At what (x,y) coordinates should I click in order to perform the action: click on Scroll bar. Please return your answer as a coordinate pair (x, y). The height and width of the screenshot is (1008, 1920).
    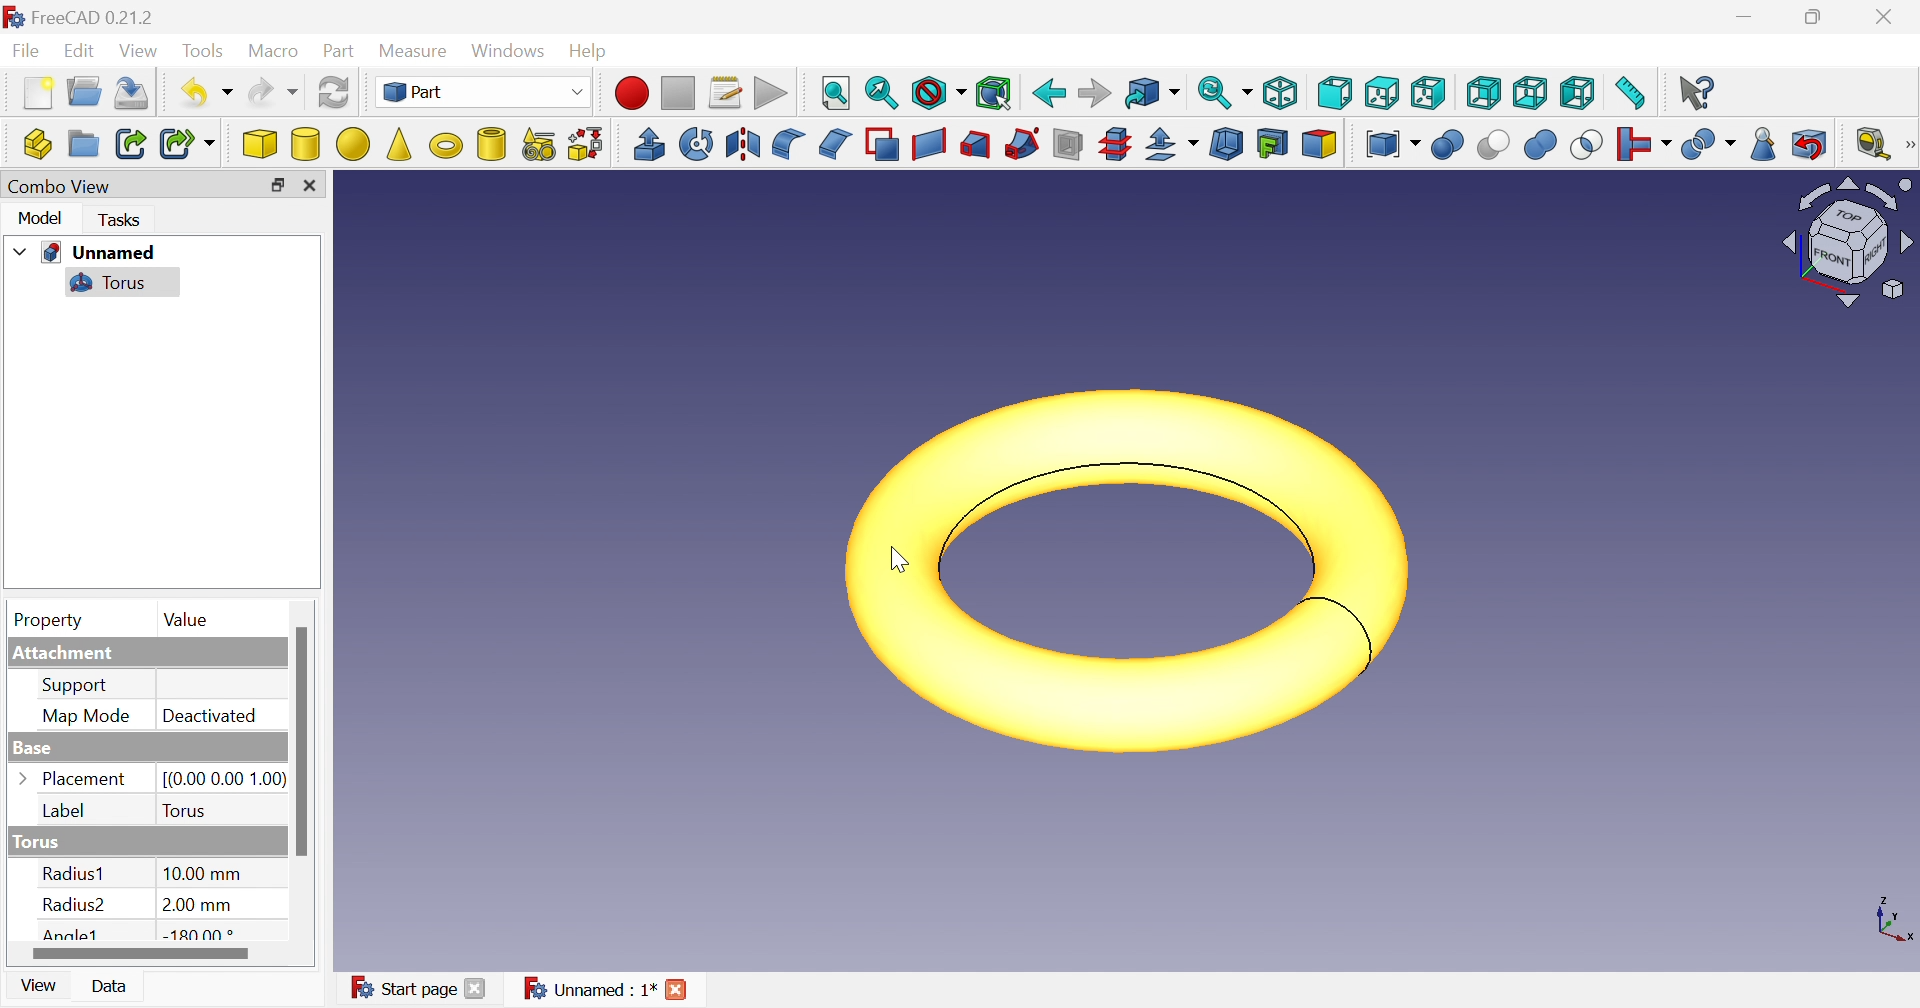
    Looking at the image, I should click on (141, 951).